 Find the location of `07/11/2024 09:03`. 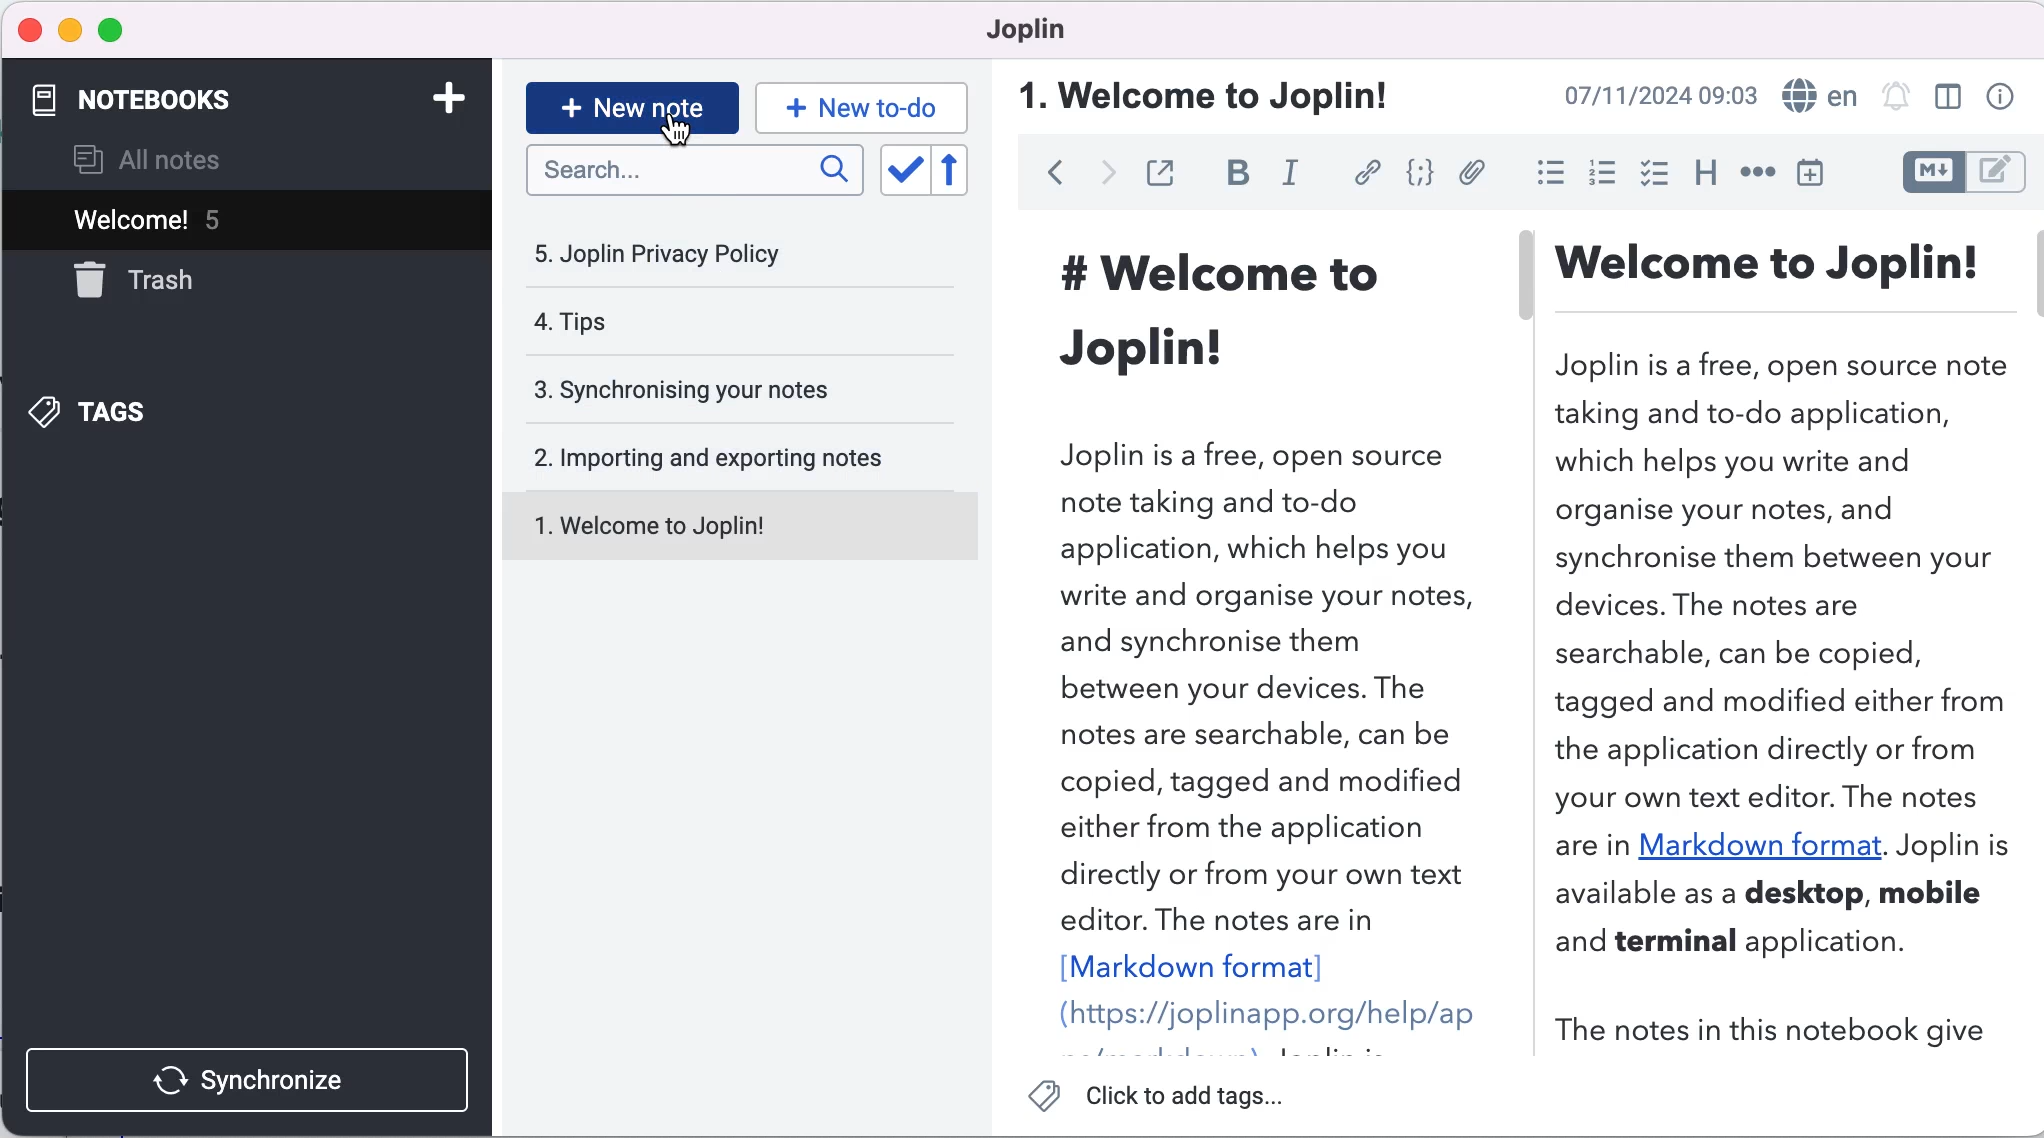

07/11/2024 09:03 is located at coordinates (1661, 96).